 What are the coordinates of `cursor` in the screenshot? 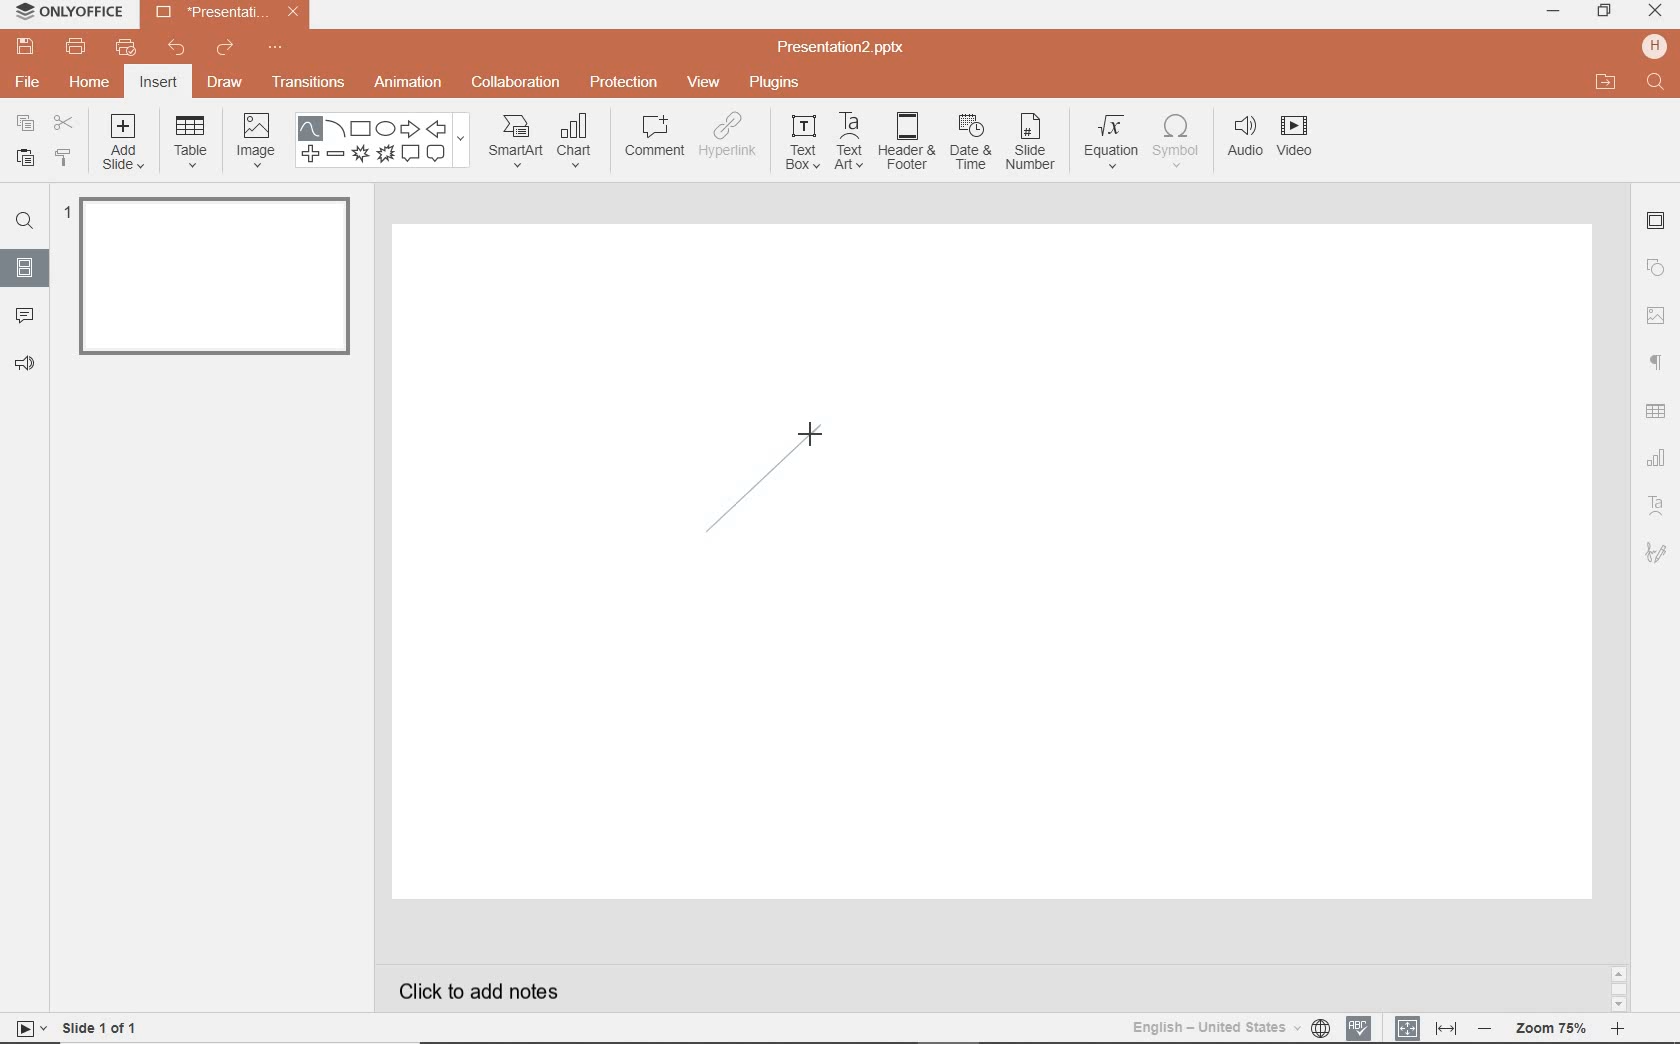 It's located at (811, 437).